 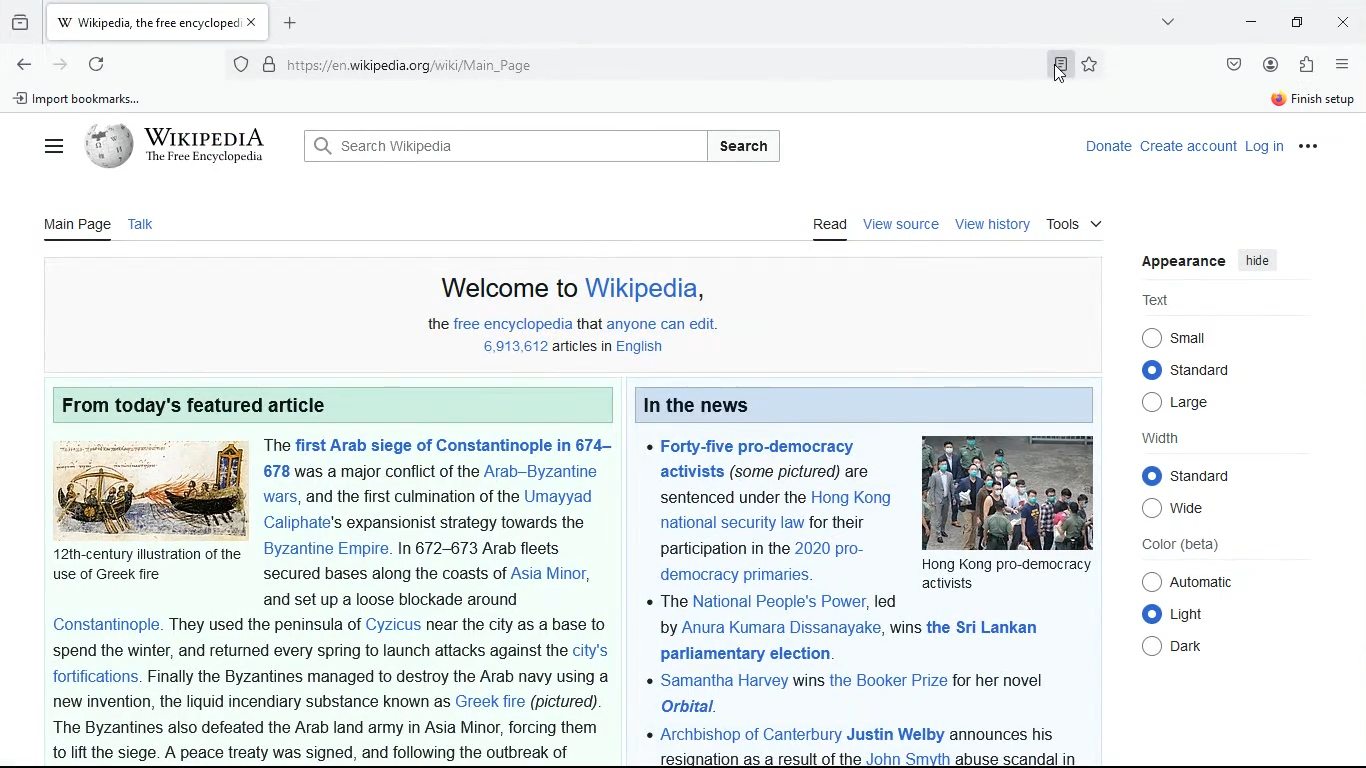 I want to click on view, so click(x=1169, y=25).